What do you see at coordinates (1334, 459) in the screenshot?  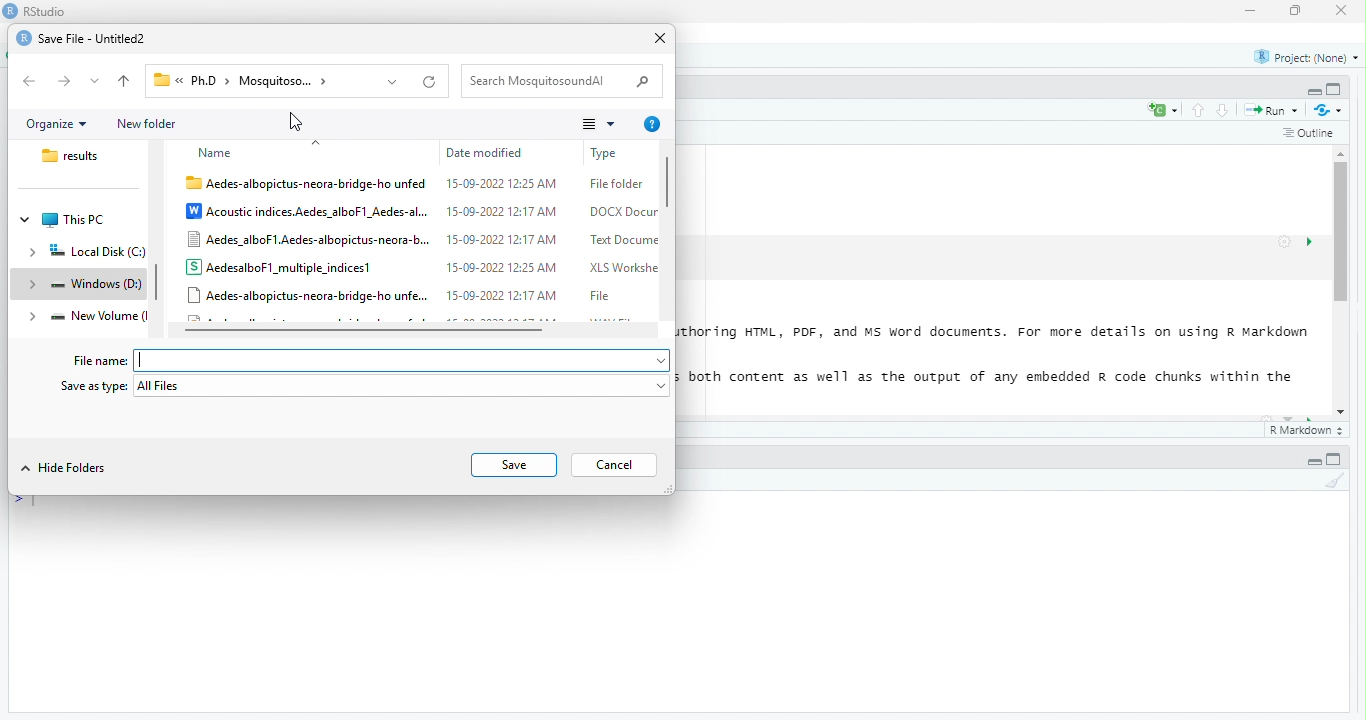 I see `full view` at bounding box center [1334, 459].